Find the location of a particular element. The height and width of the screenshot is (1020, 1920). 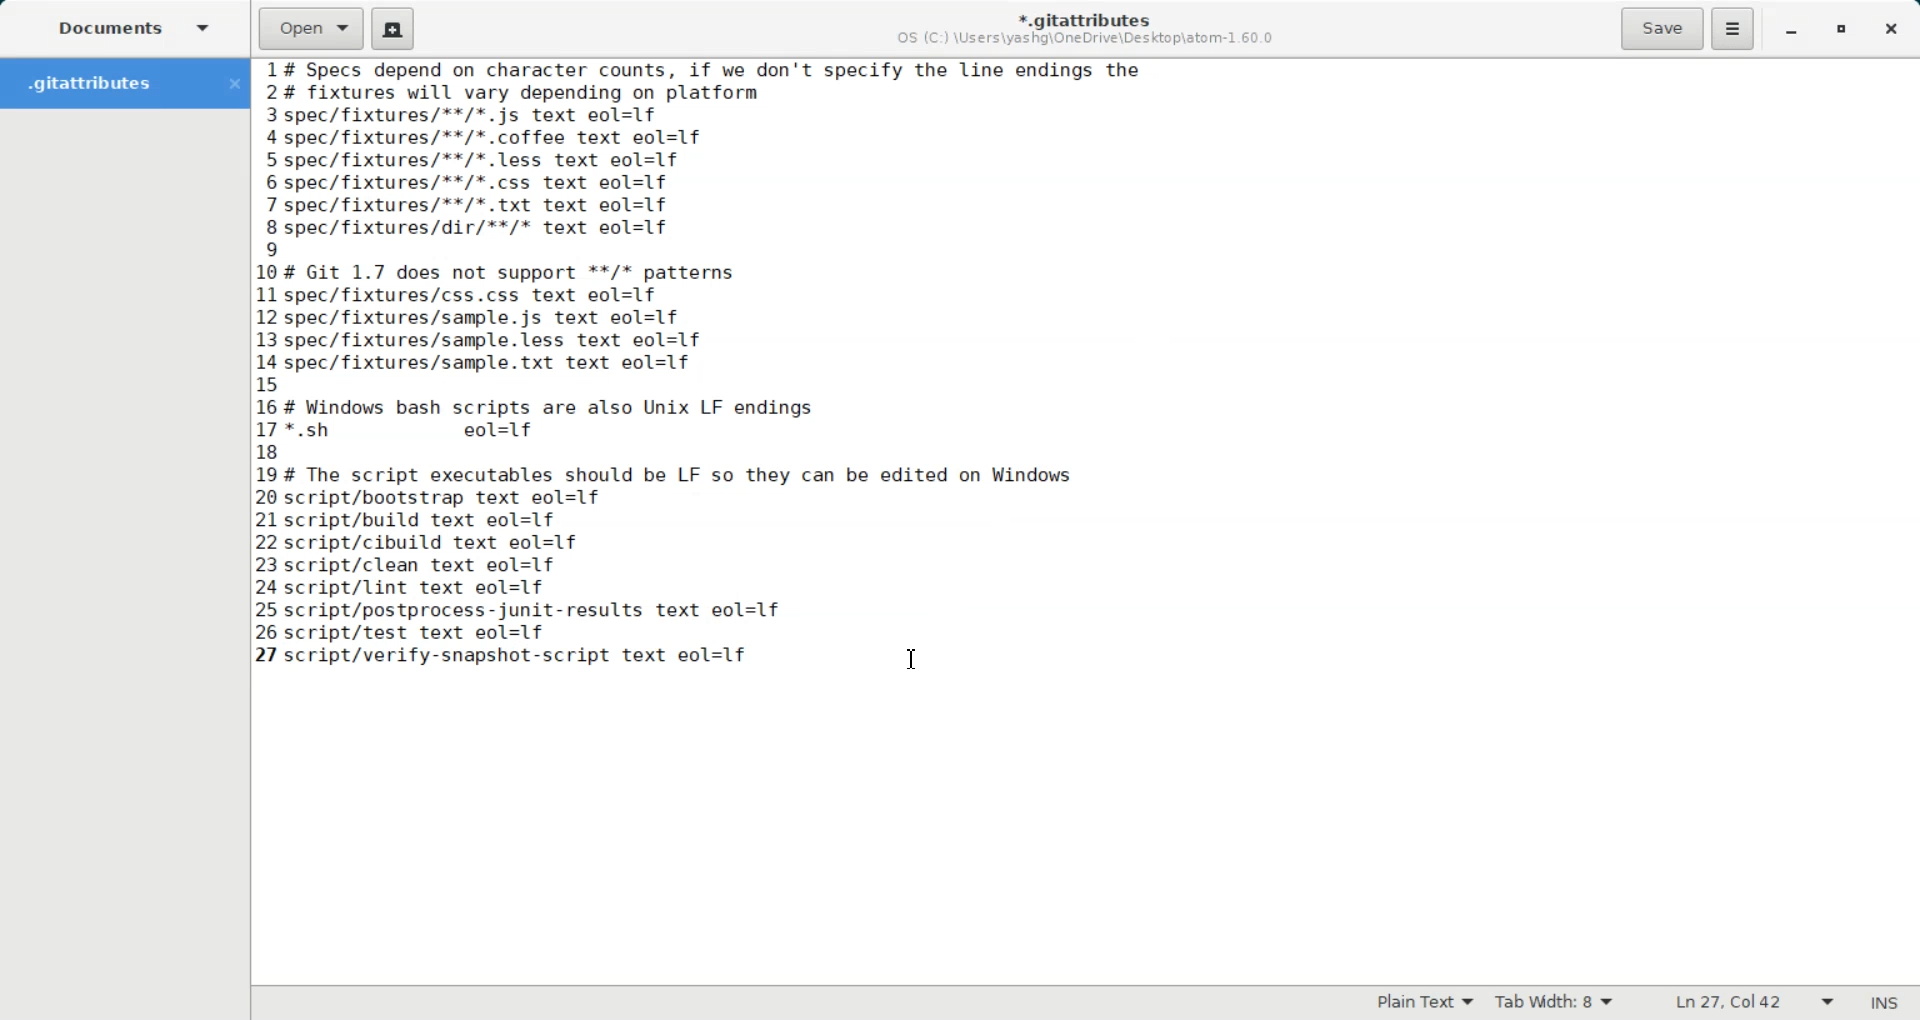

Tab Width: 9 is located at coordinates (1556, 1003).